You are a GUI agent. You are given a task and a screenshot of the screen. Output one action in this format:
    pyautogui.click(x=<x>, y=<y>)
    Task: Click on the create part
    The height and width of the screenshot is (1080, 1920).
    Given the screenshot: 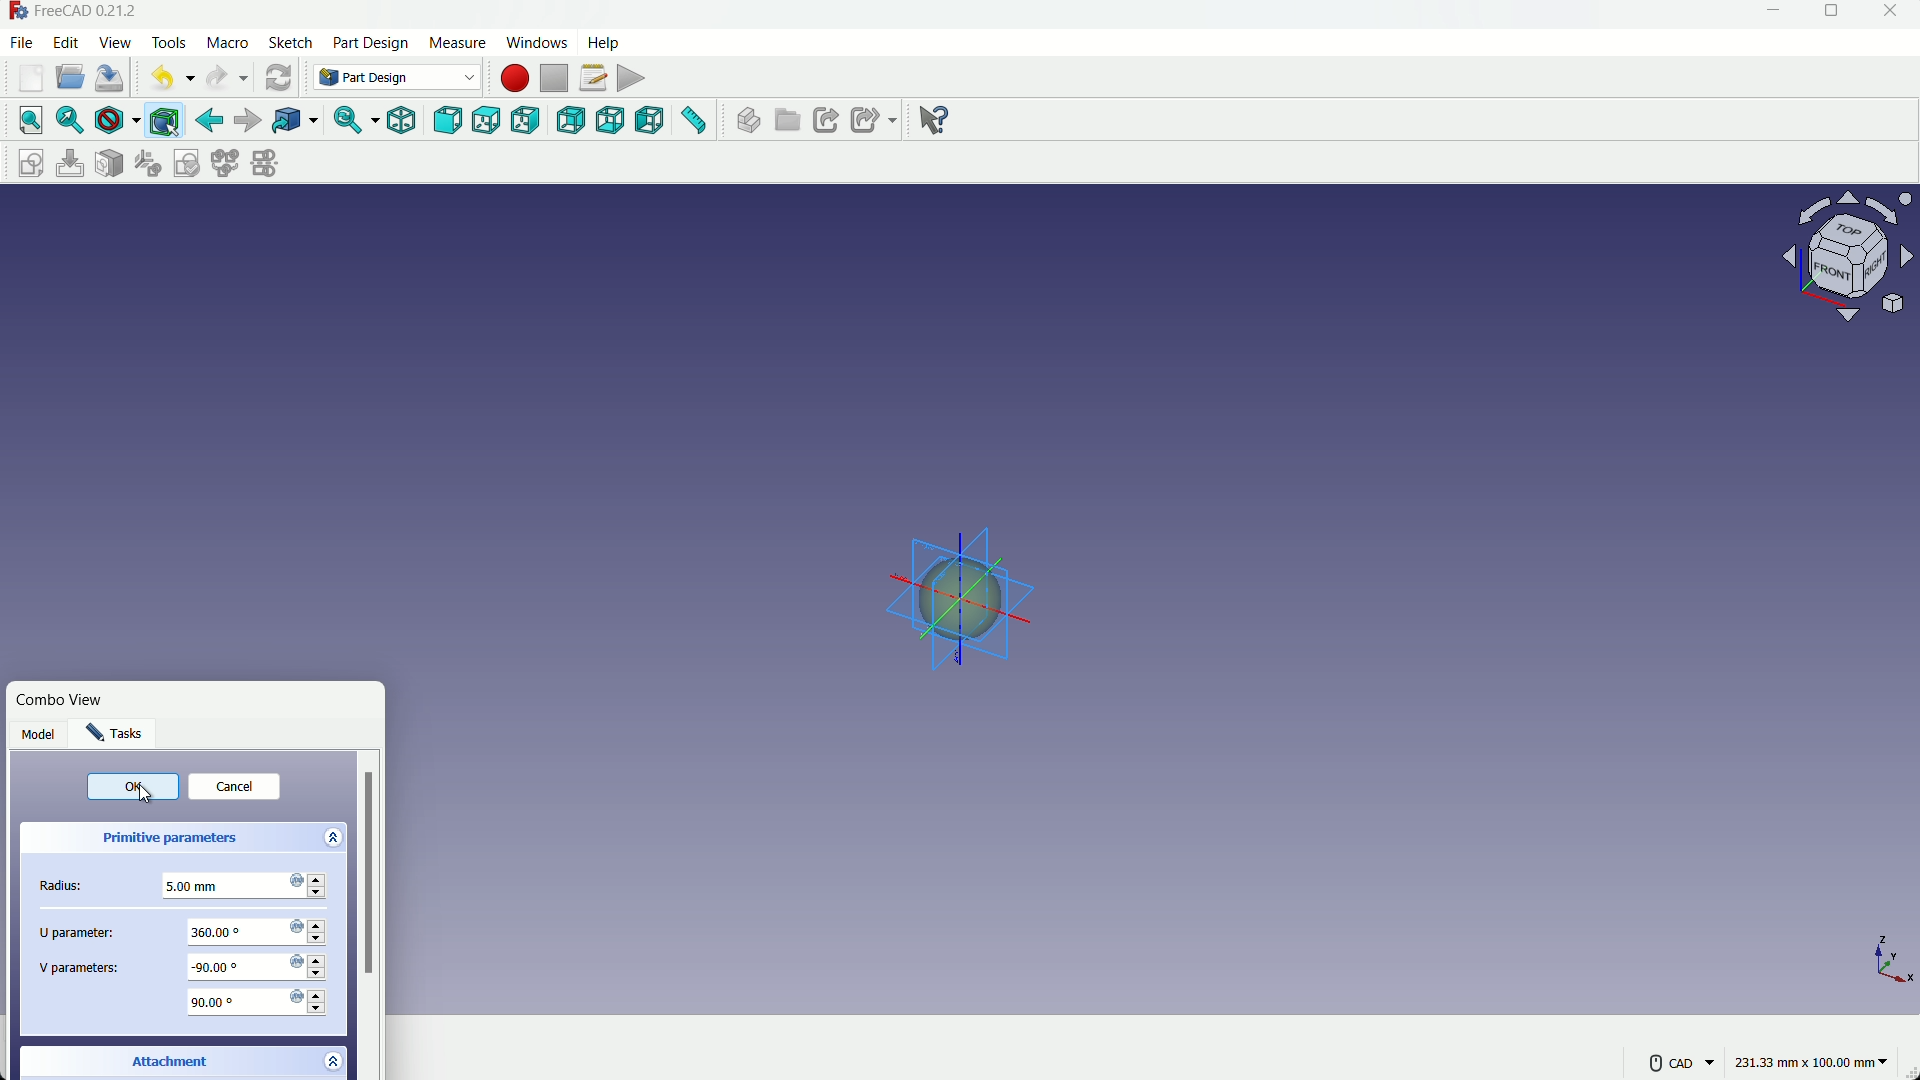 What is the action you would take?
    pyautogui.click(x=746, y=120)
    